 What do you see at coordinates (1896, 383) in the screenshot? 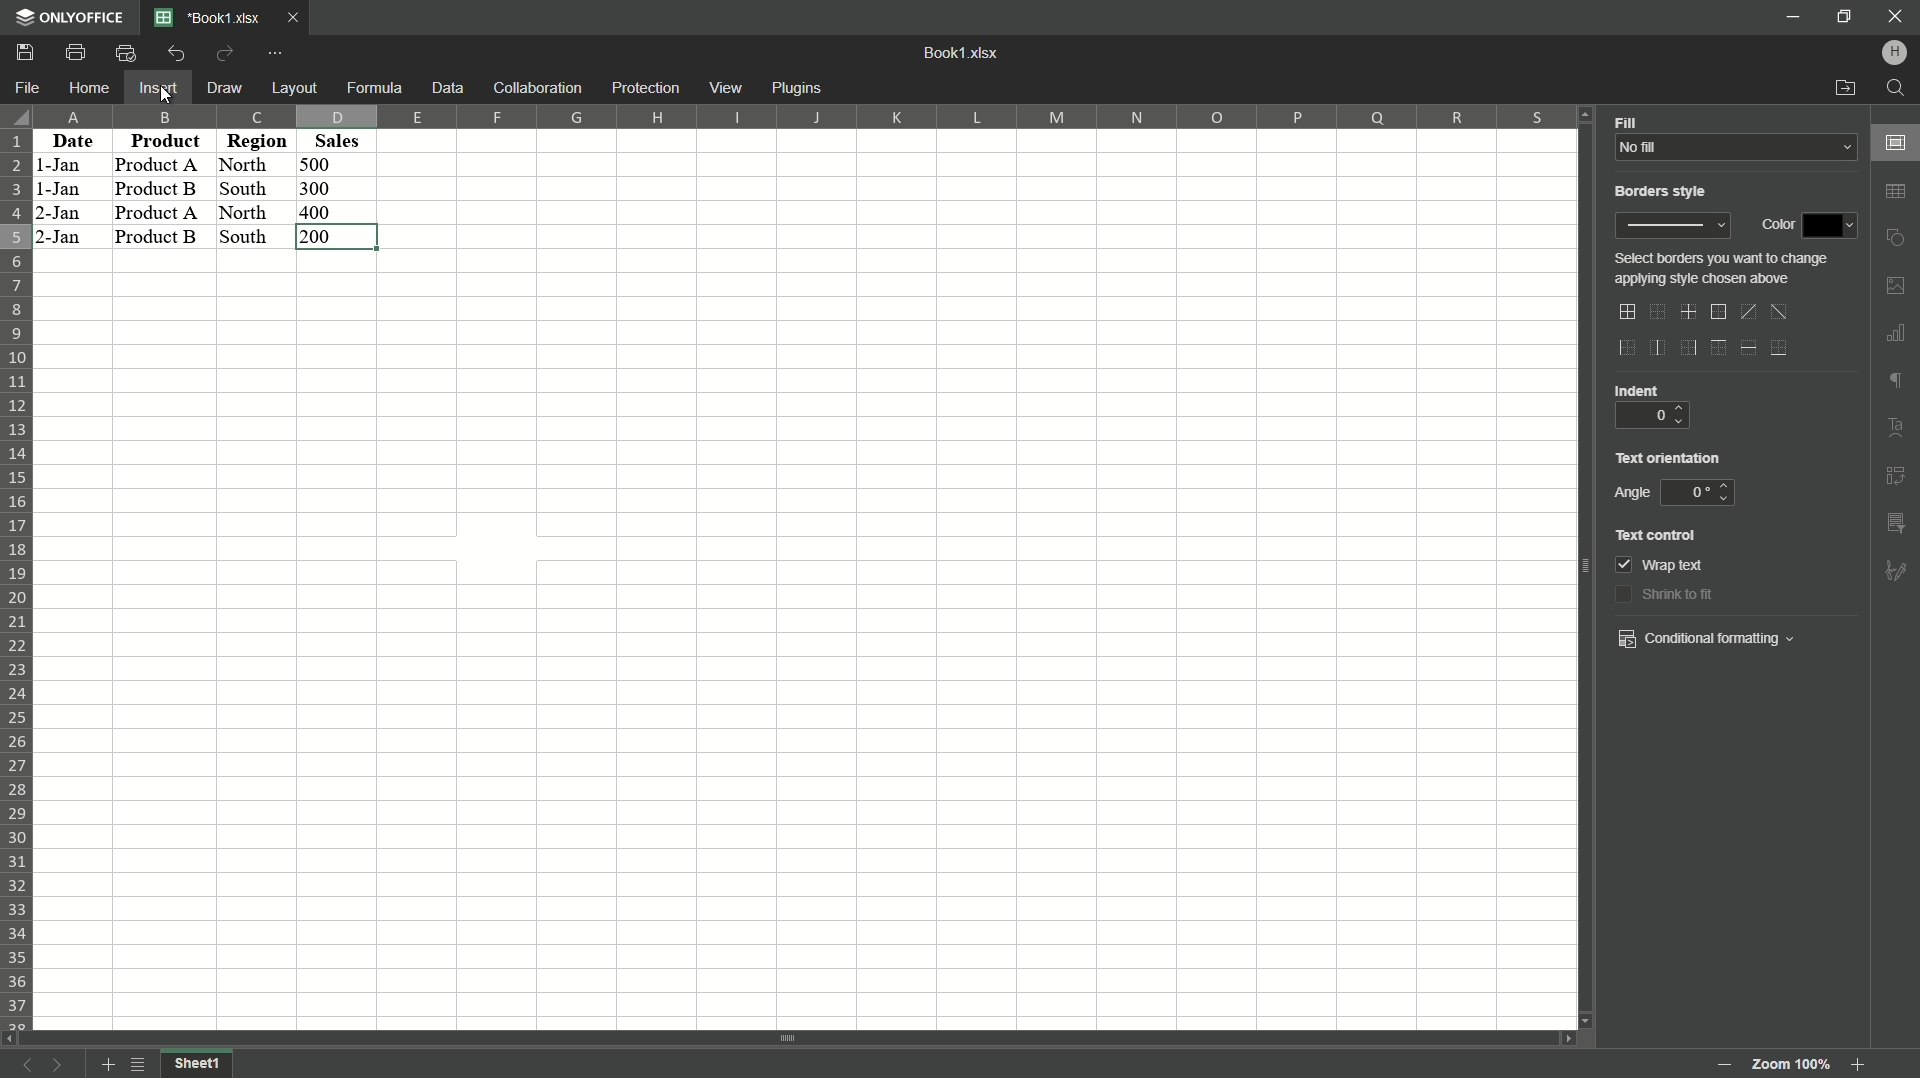
I see `format marks` at bounding box center [1896, 383].